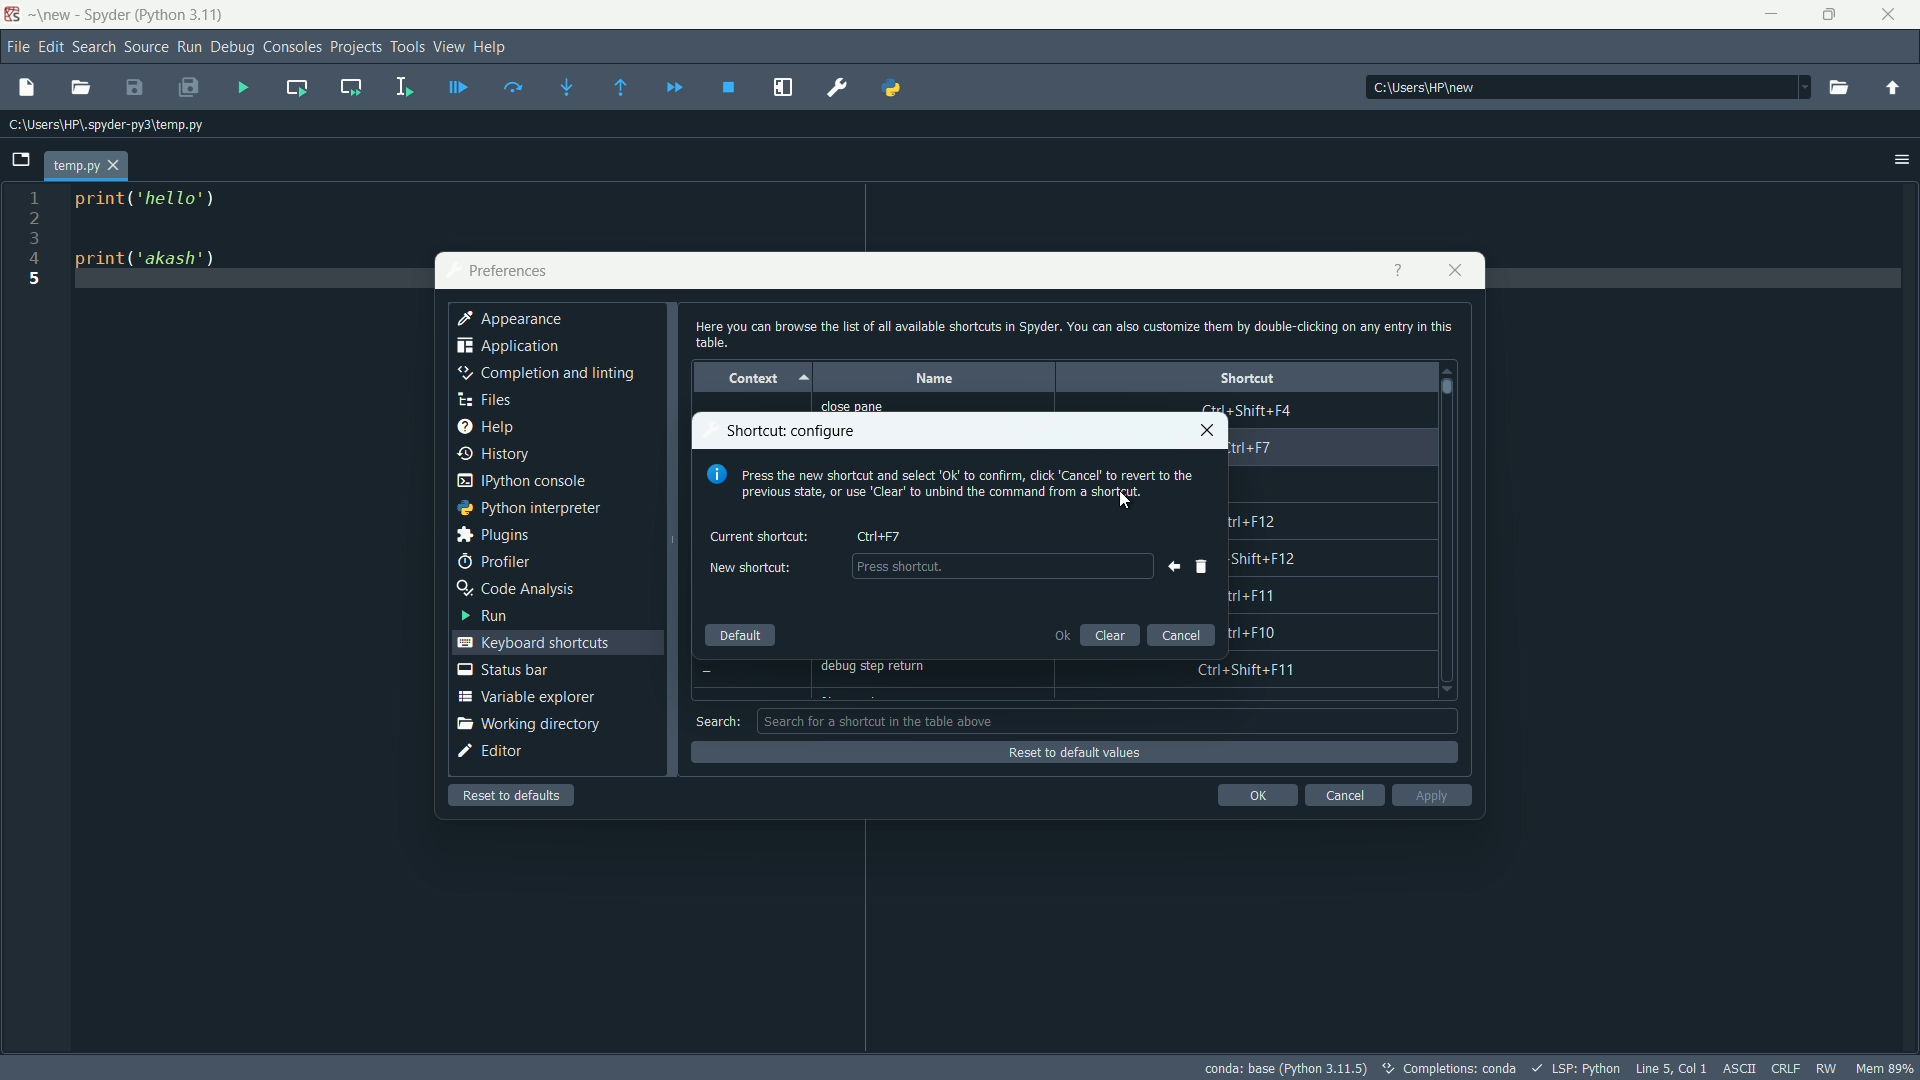  Describe the element at coordinates (495, 454) in the screenshot. I see `history` at that location.